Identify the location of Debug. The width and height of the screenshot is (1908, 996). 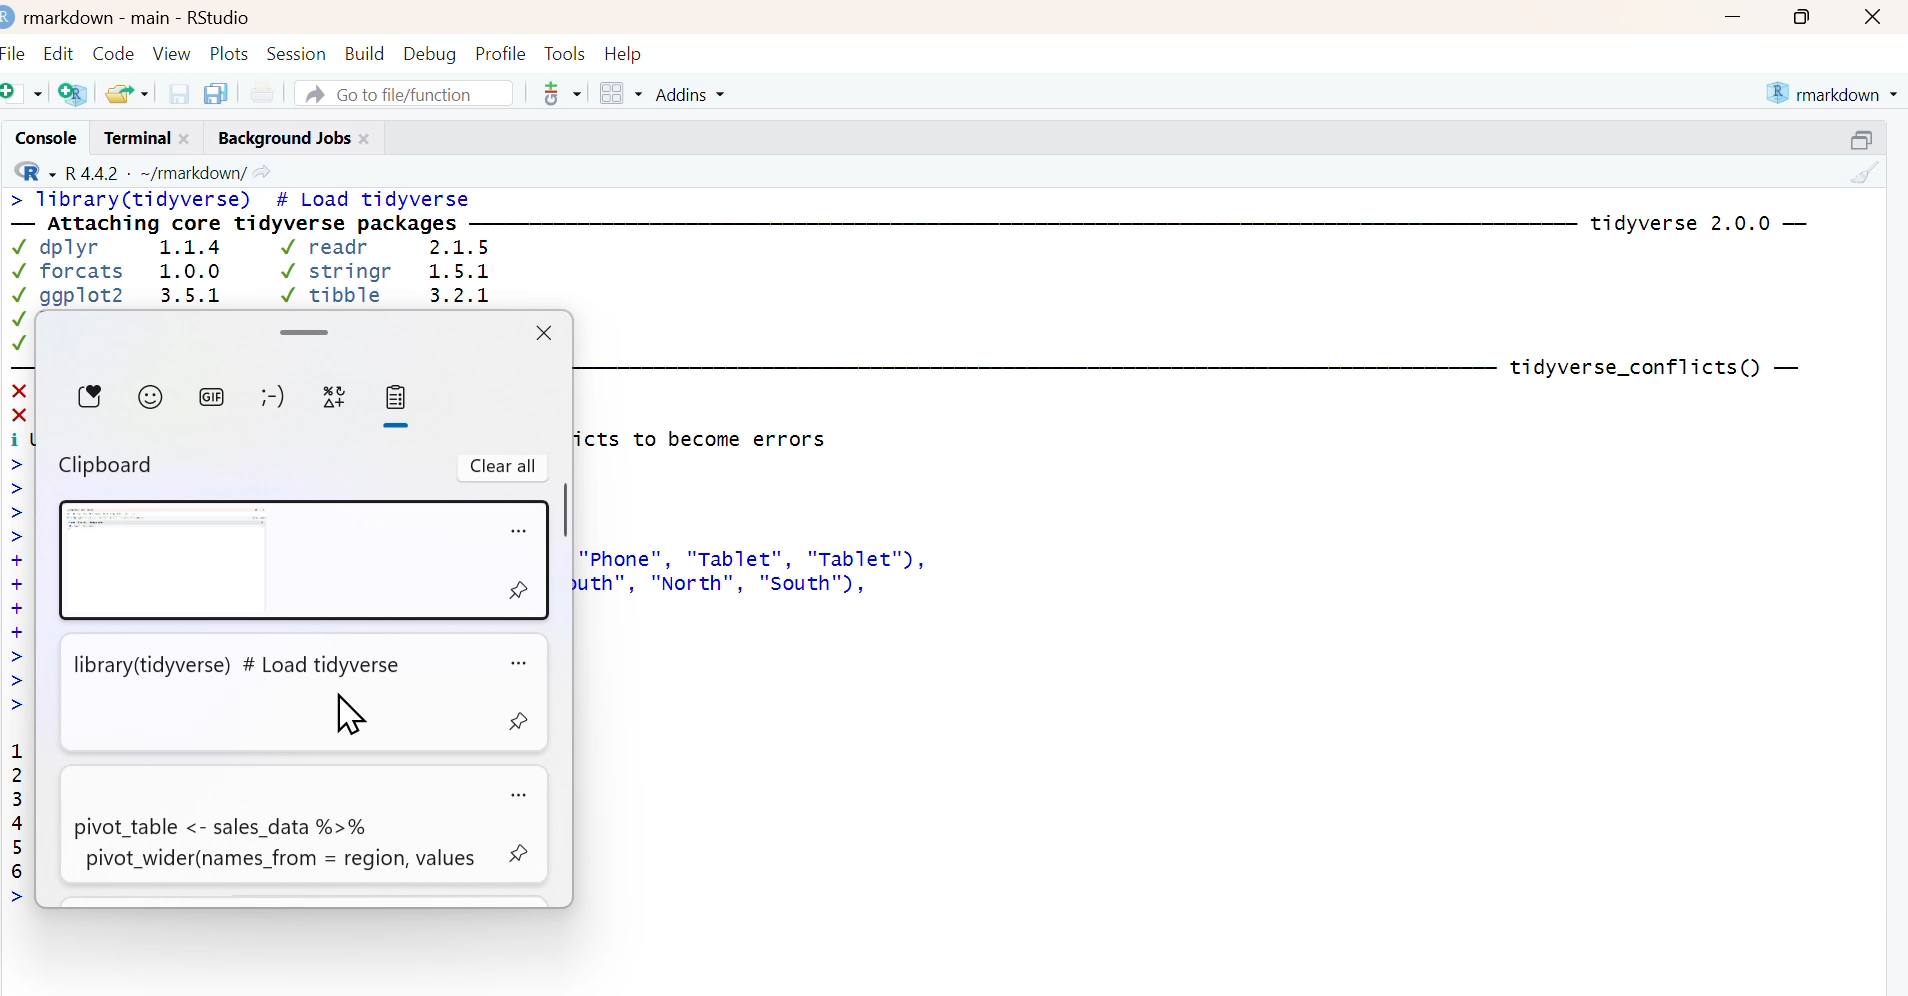
(430, 51).